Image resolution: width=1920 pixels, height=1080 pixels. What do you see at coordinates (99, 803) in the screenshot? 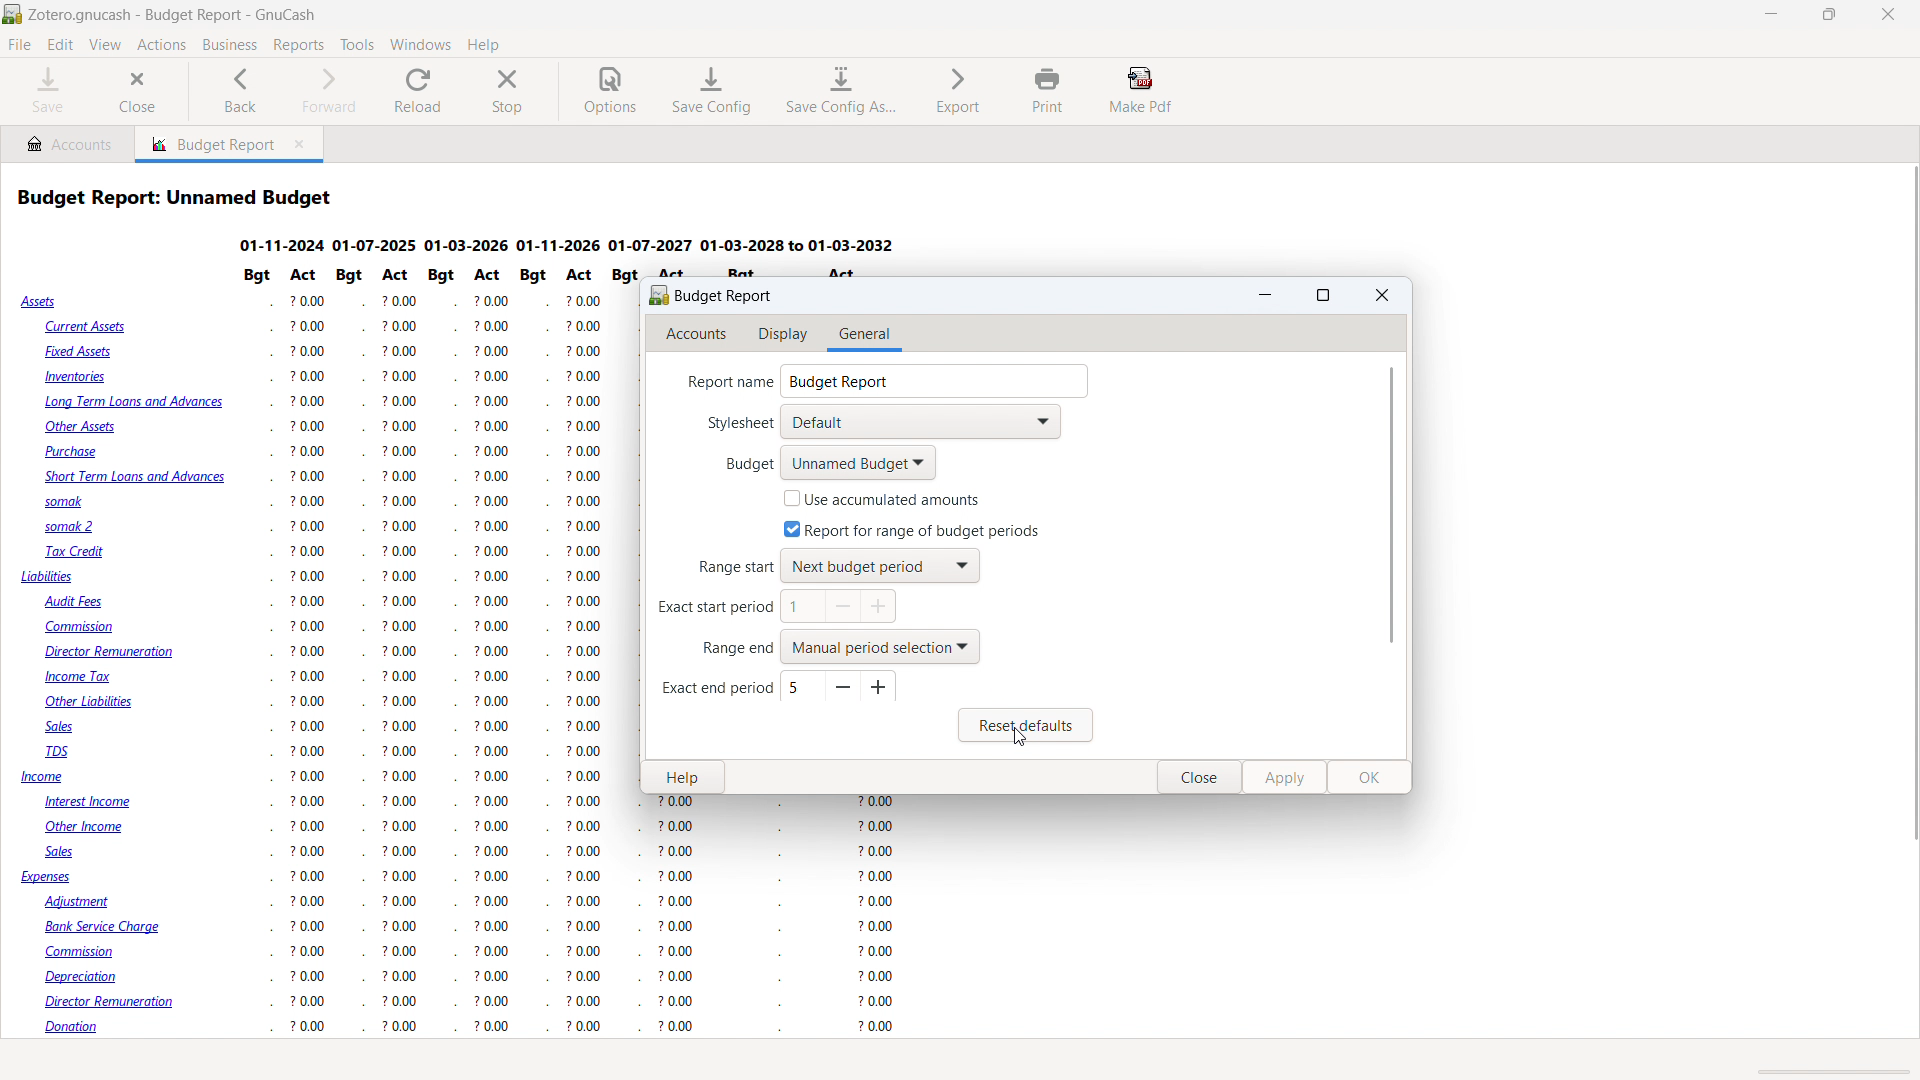
I see `Interest Income` at bounding box center [99, 803].